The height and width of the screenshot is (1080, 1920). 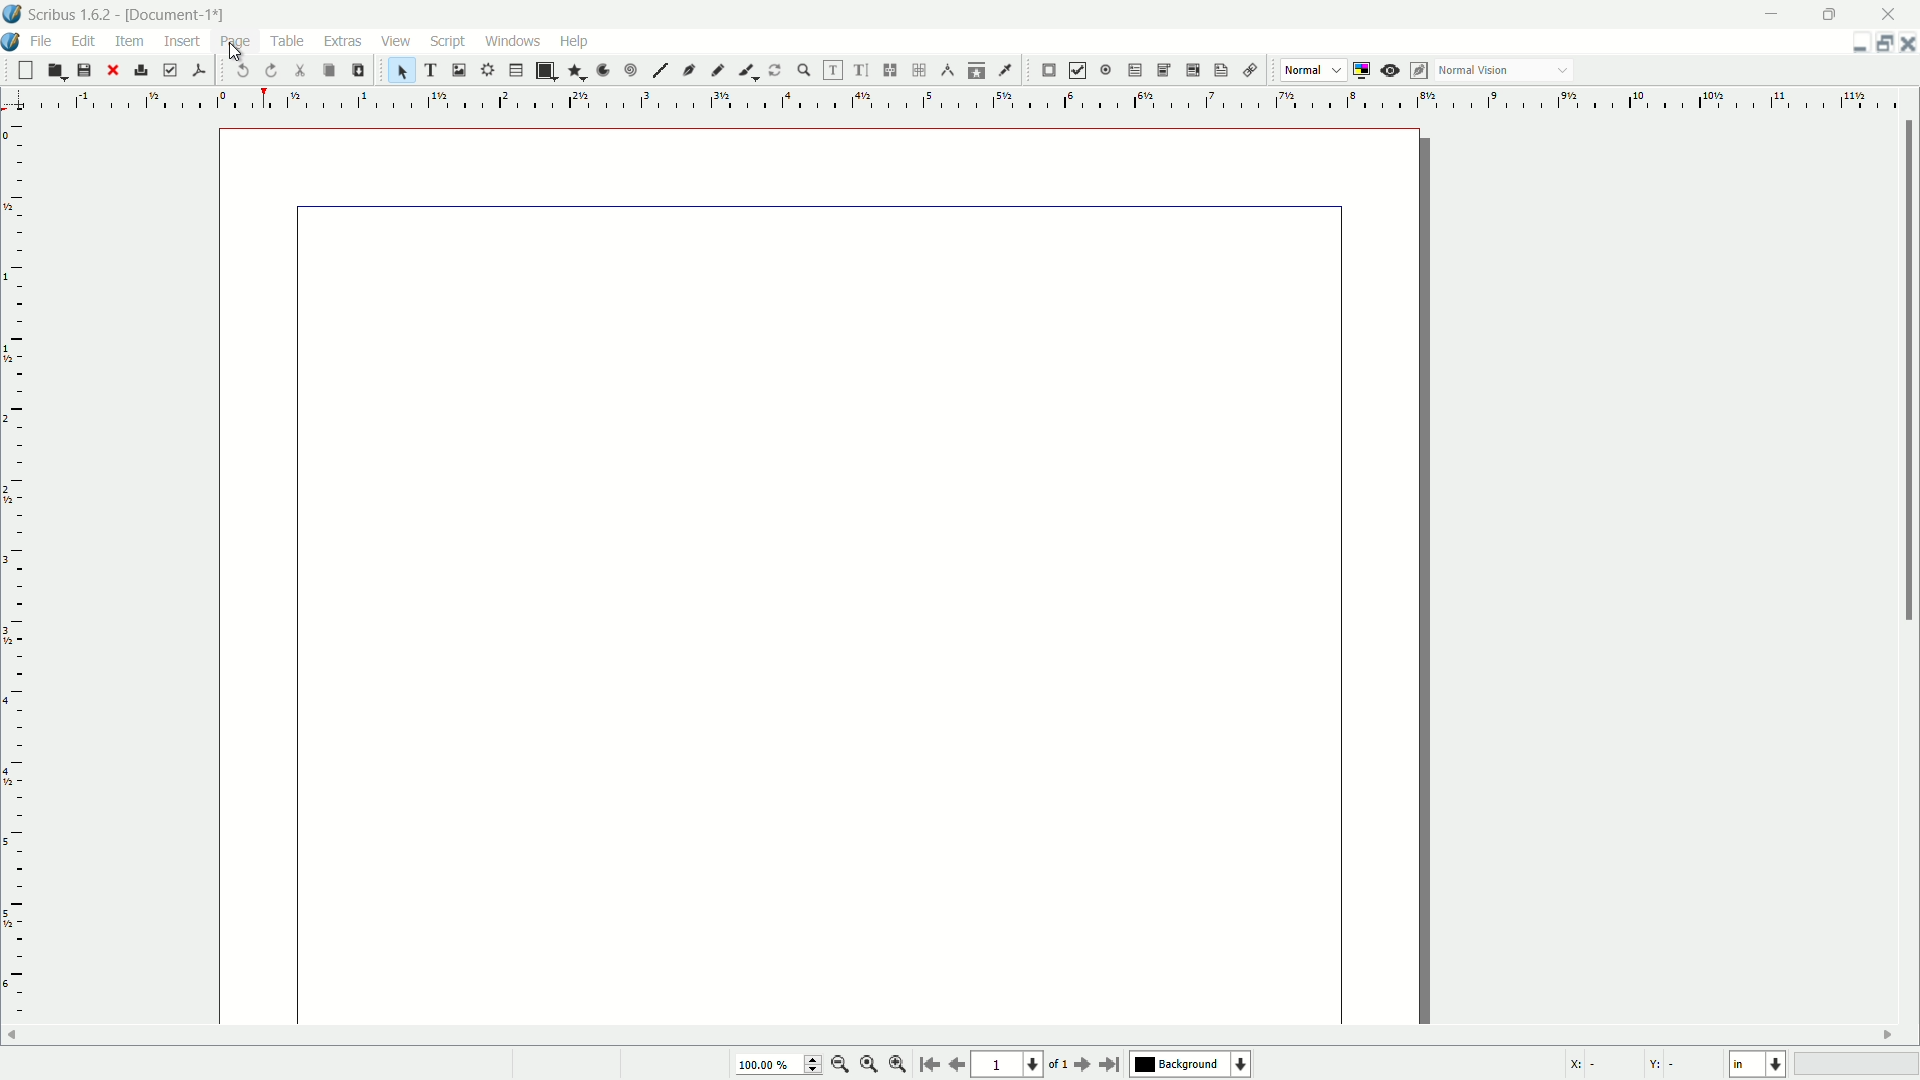 What do you see at coordinates (1049, 71) in the screenshot?
I see `pdf push button` at bounding box center [1049, 71].